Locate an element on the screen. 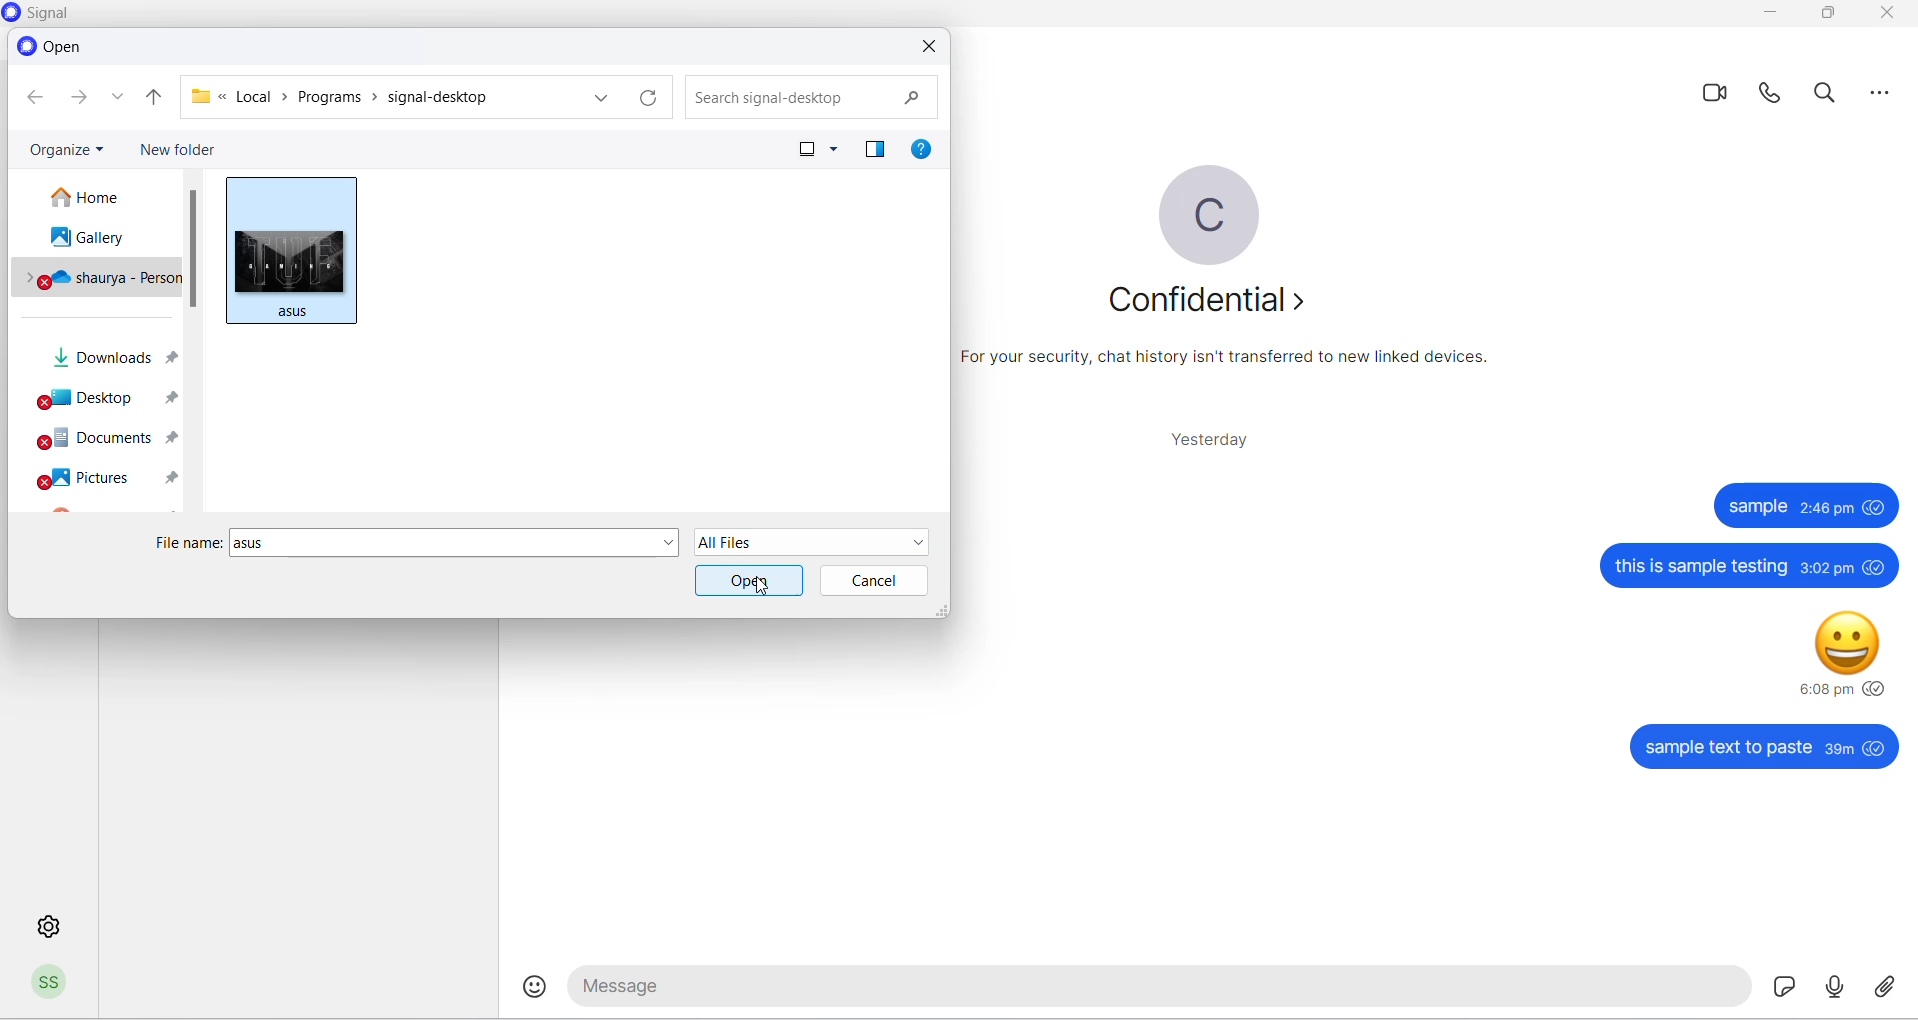 The image size is (1918, 1020). emojis is located at coordinates (537, 987).